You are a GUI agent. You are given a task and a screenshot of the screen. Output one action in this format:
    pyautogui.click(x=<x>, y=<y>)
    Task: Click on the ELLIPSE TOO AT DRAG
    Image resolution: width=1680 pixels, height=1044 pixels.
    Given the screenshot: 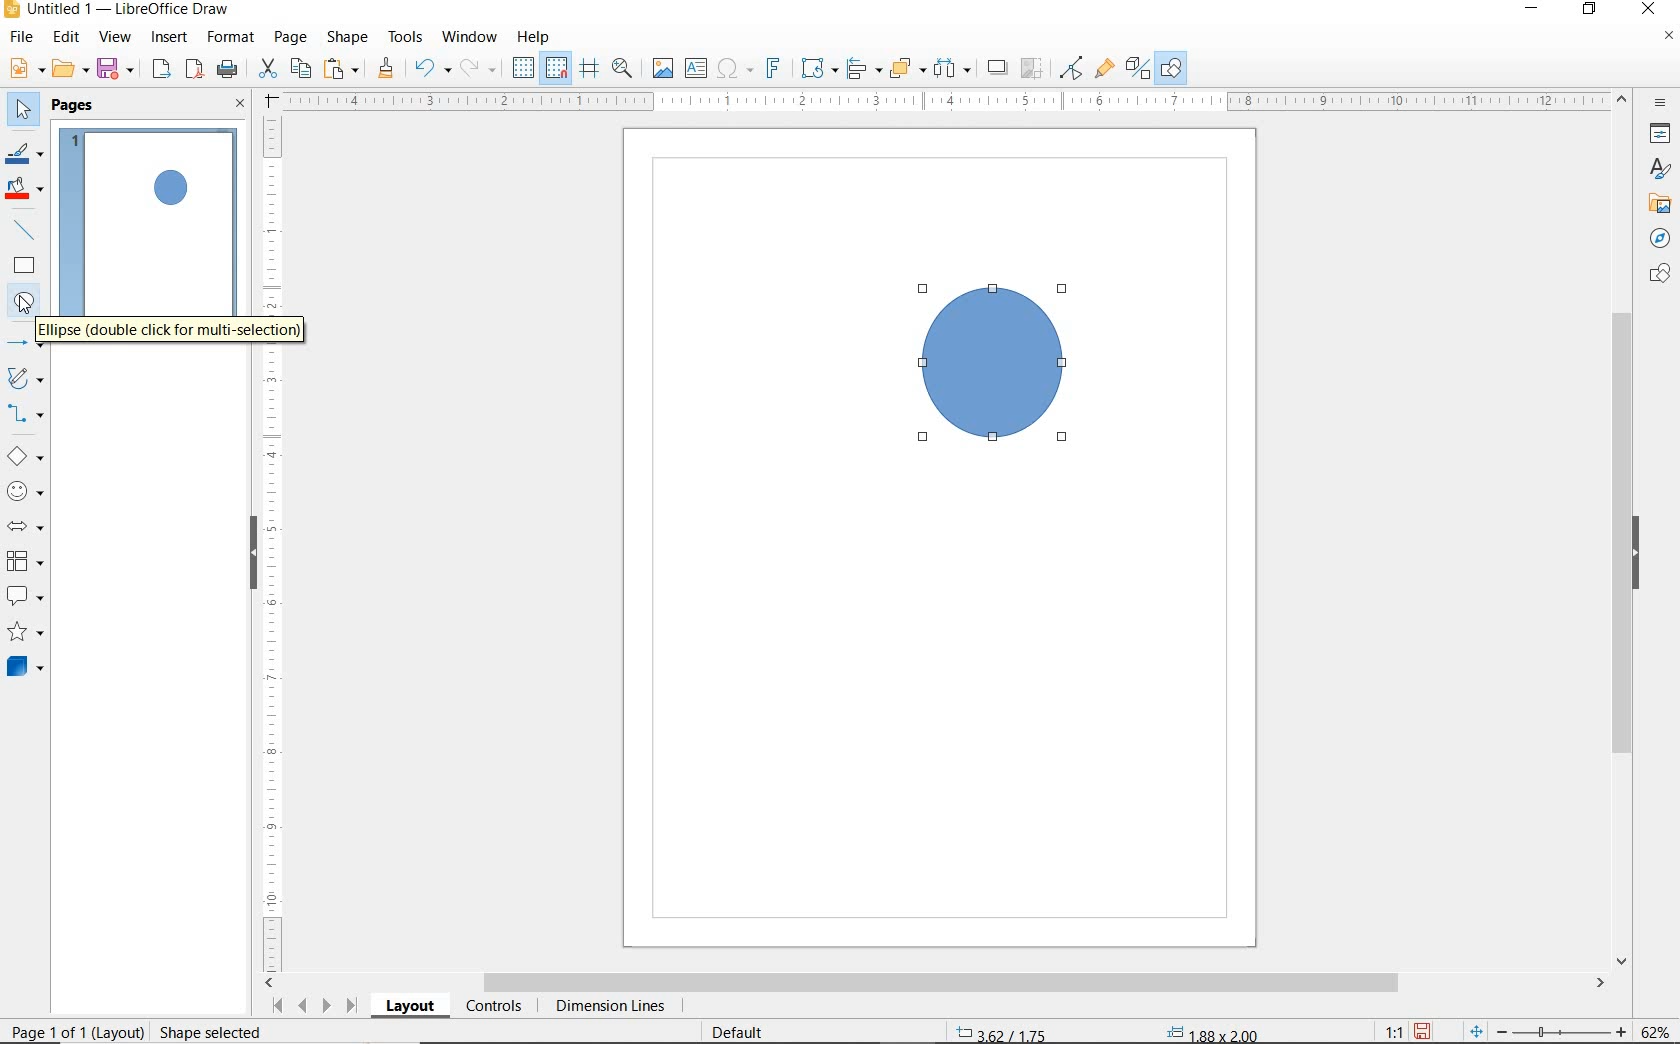 What is the action you would take?
    pyautogui.click(x=1060, y=291)
    